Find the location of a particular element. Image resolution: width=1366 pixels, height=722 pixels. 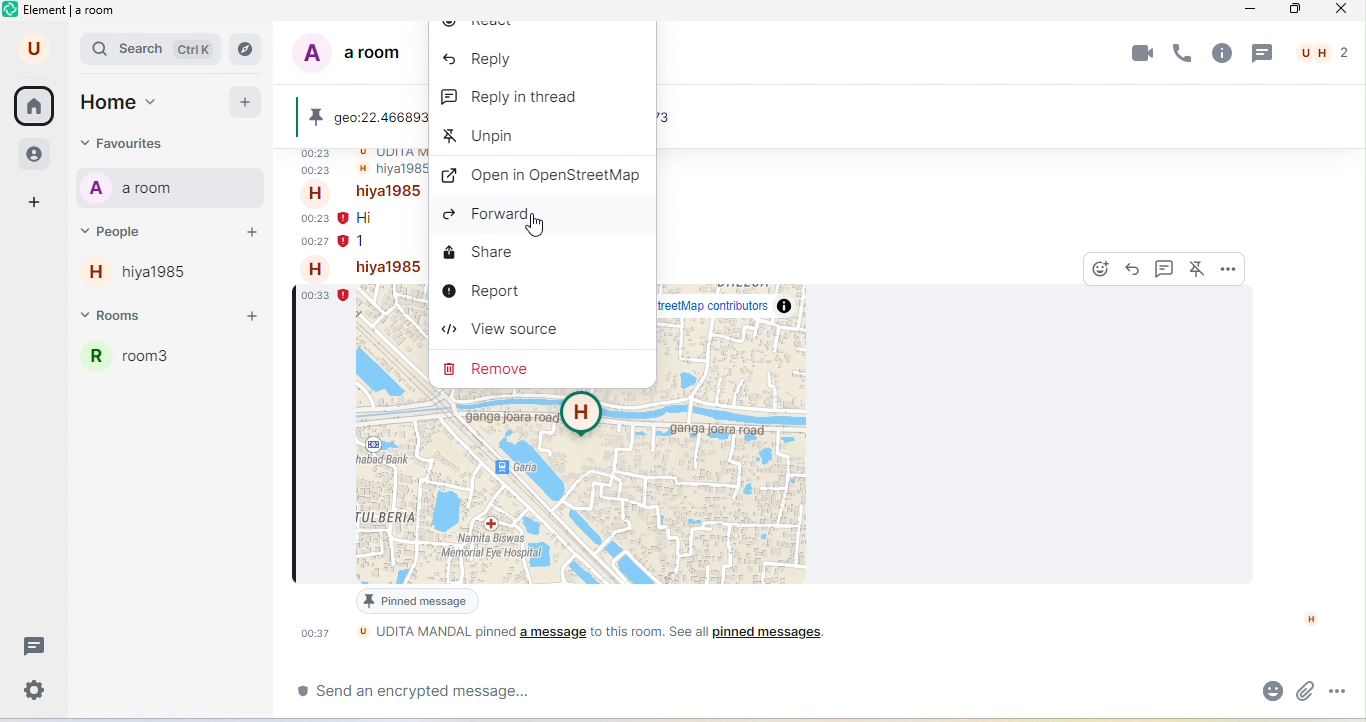

vertical scroll bar is located at coordinates (1353, 539).